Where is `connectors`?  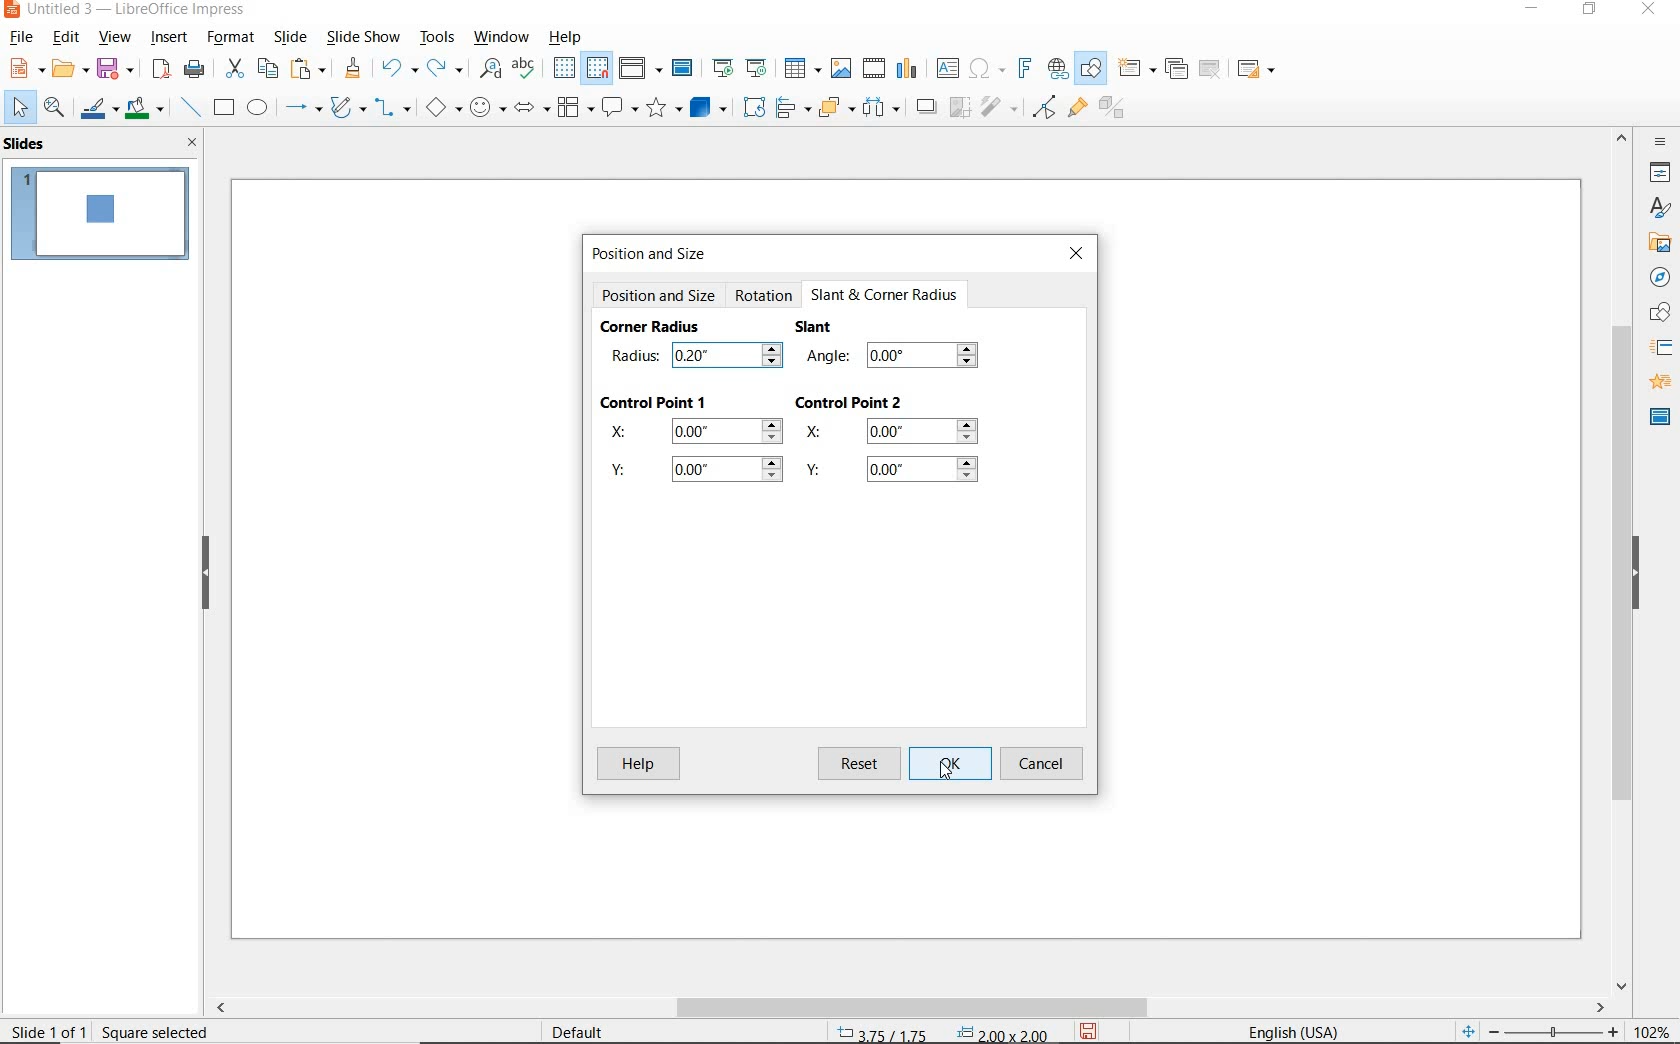
connectors is located at coordinates (392, 110).